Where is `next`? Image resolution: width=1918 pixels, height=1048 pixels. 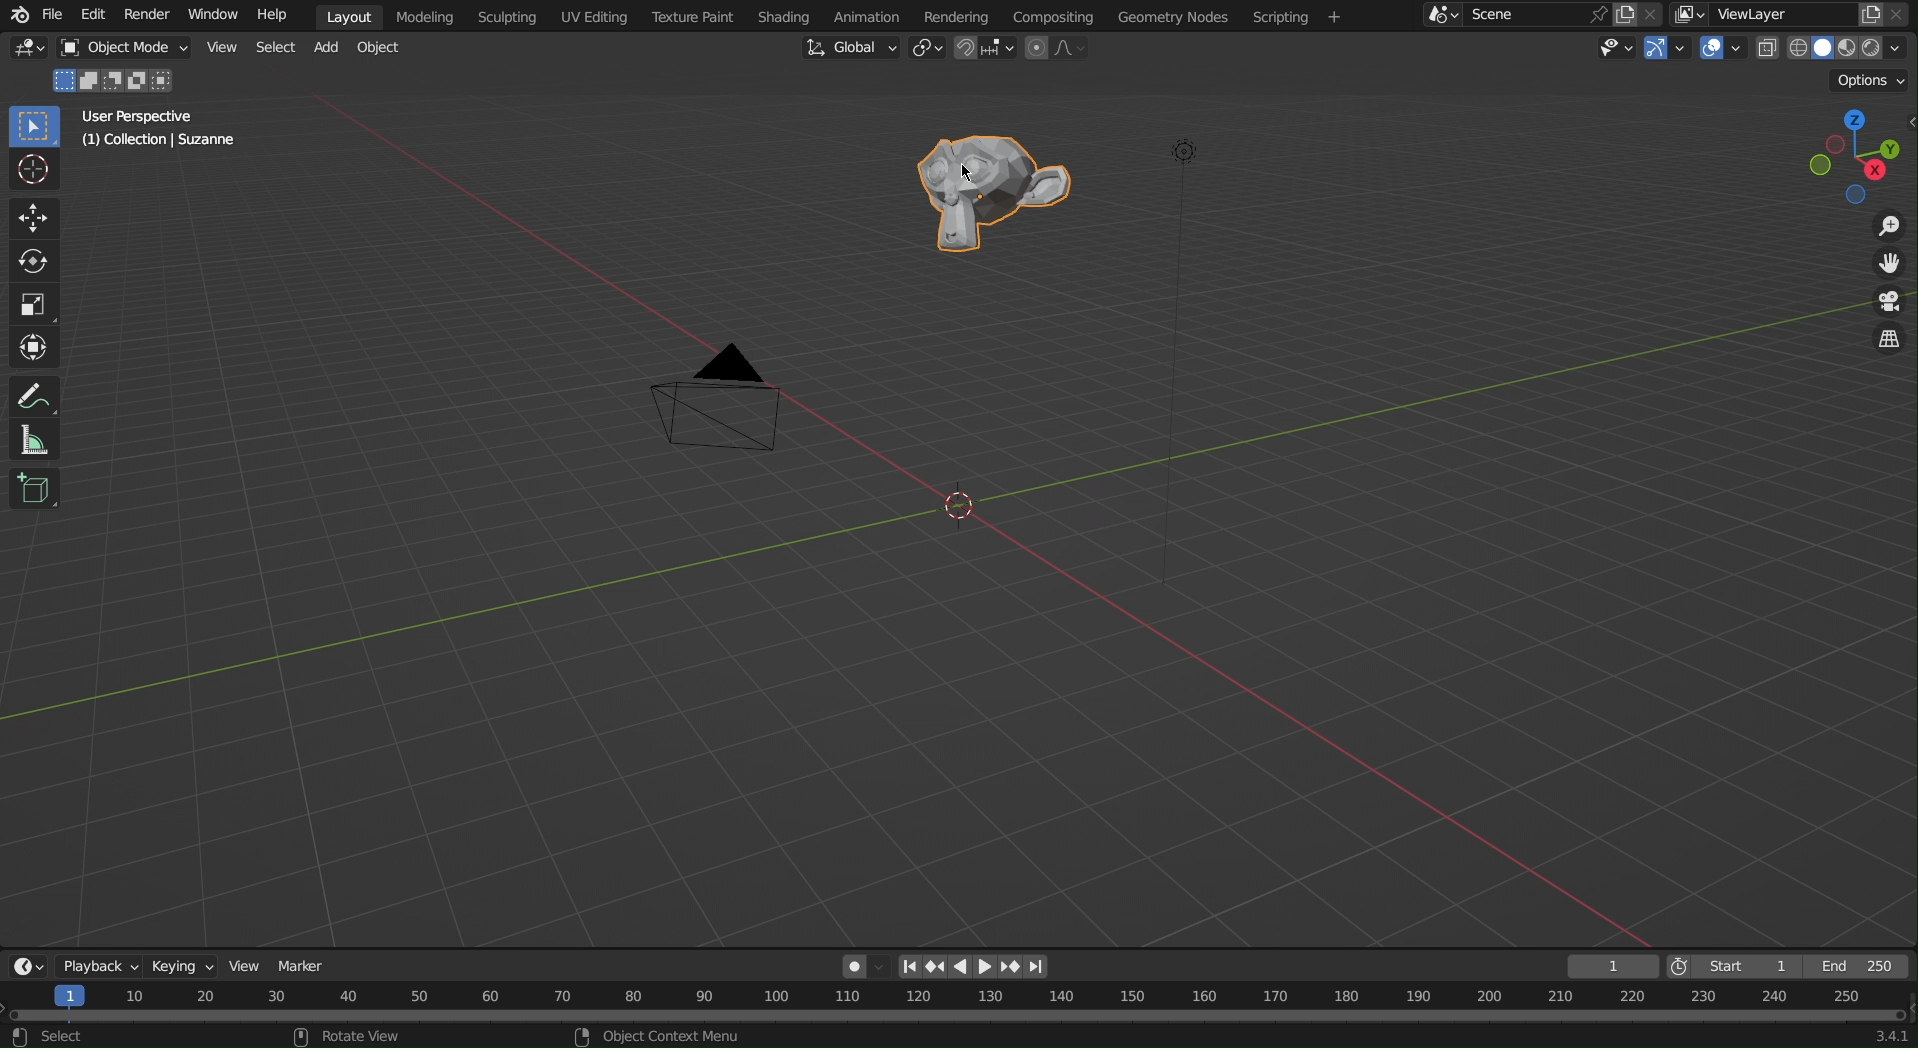 next is located at coordinates (1015, 967).